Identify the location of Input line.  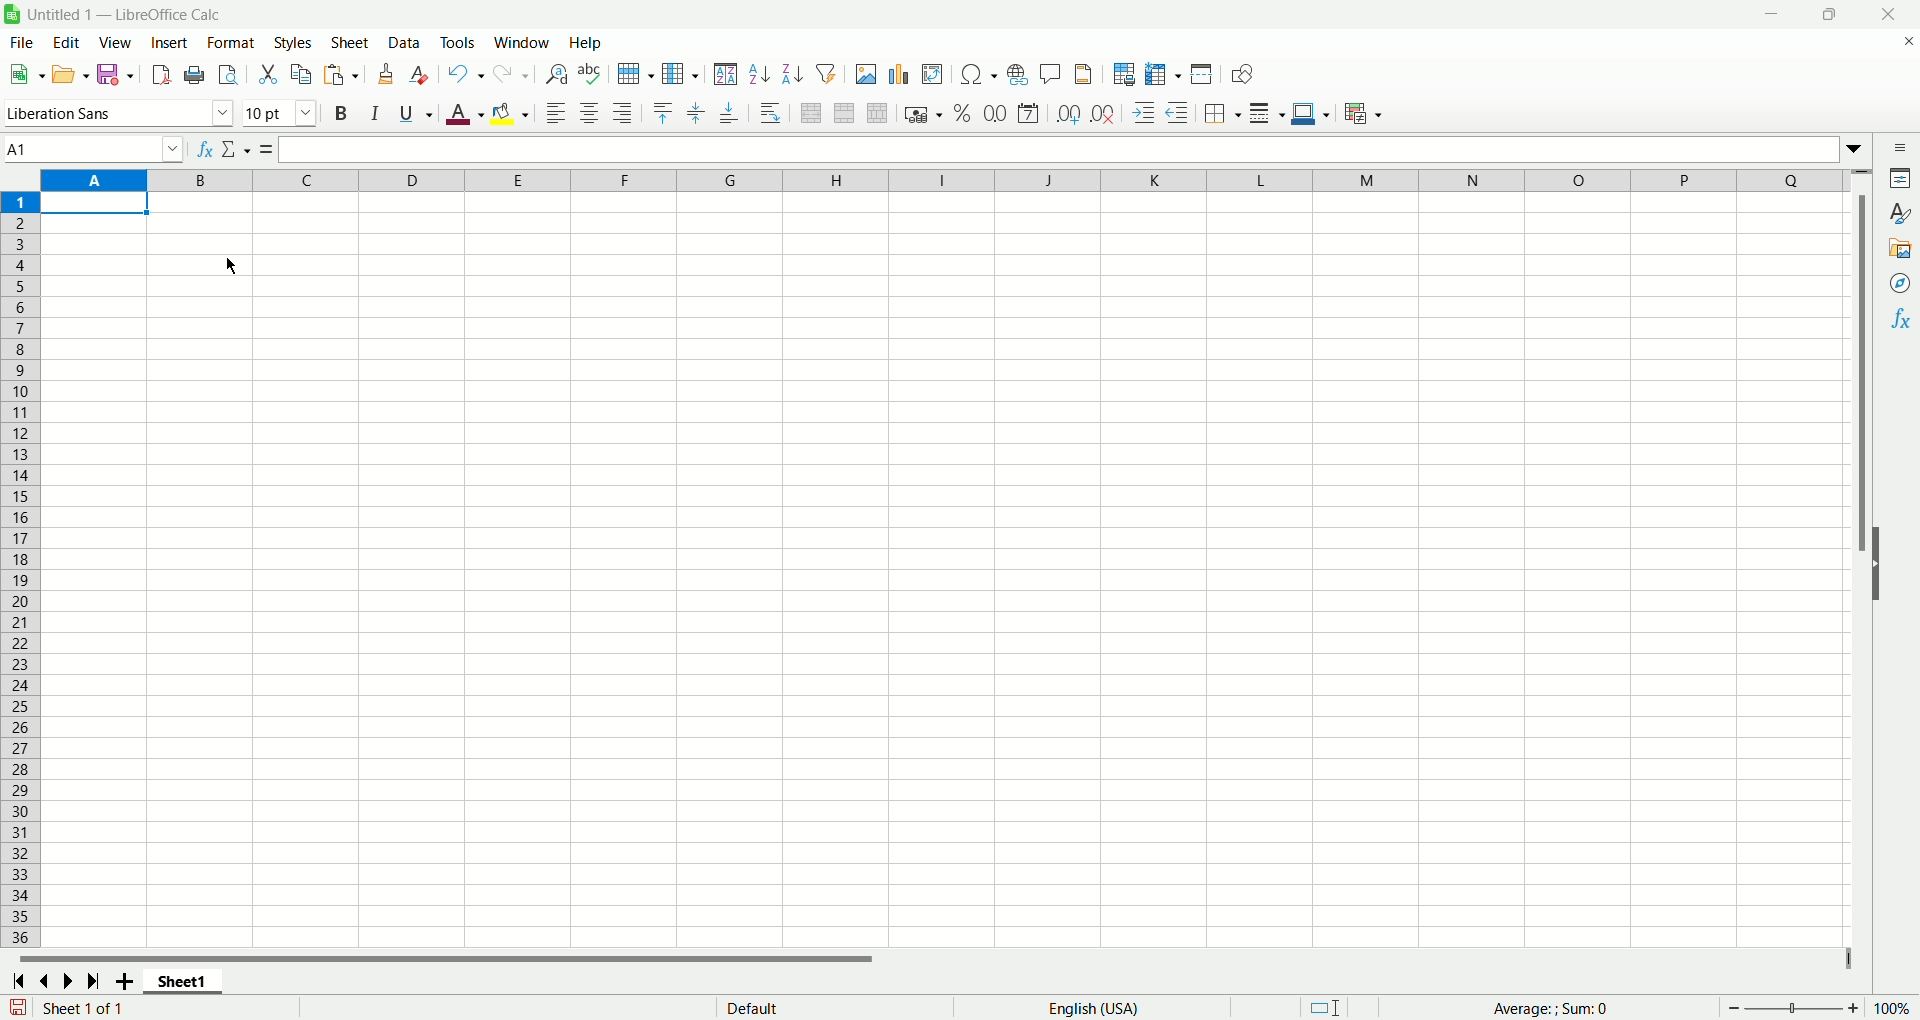
(1055, 150).